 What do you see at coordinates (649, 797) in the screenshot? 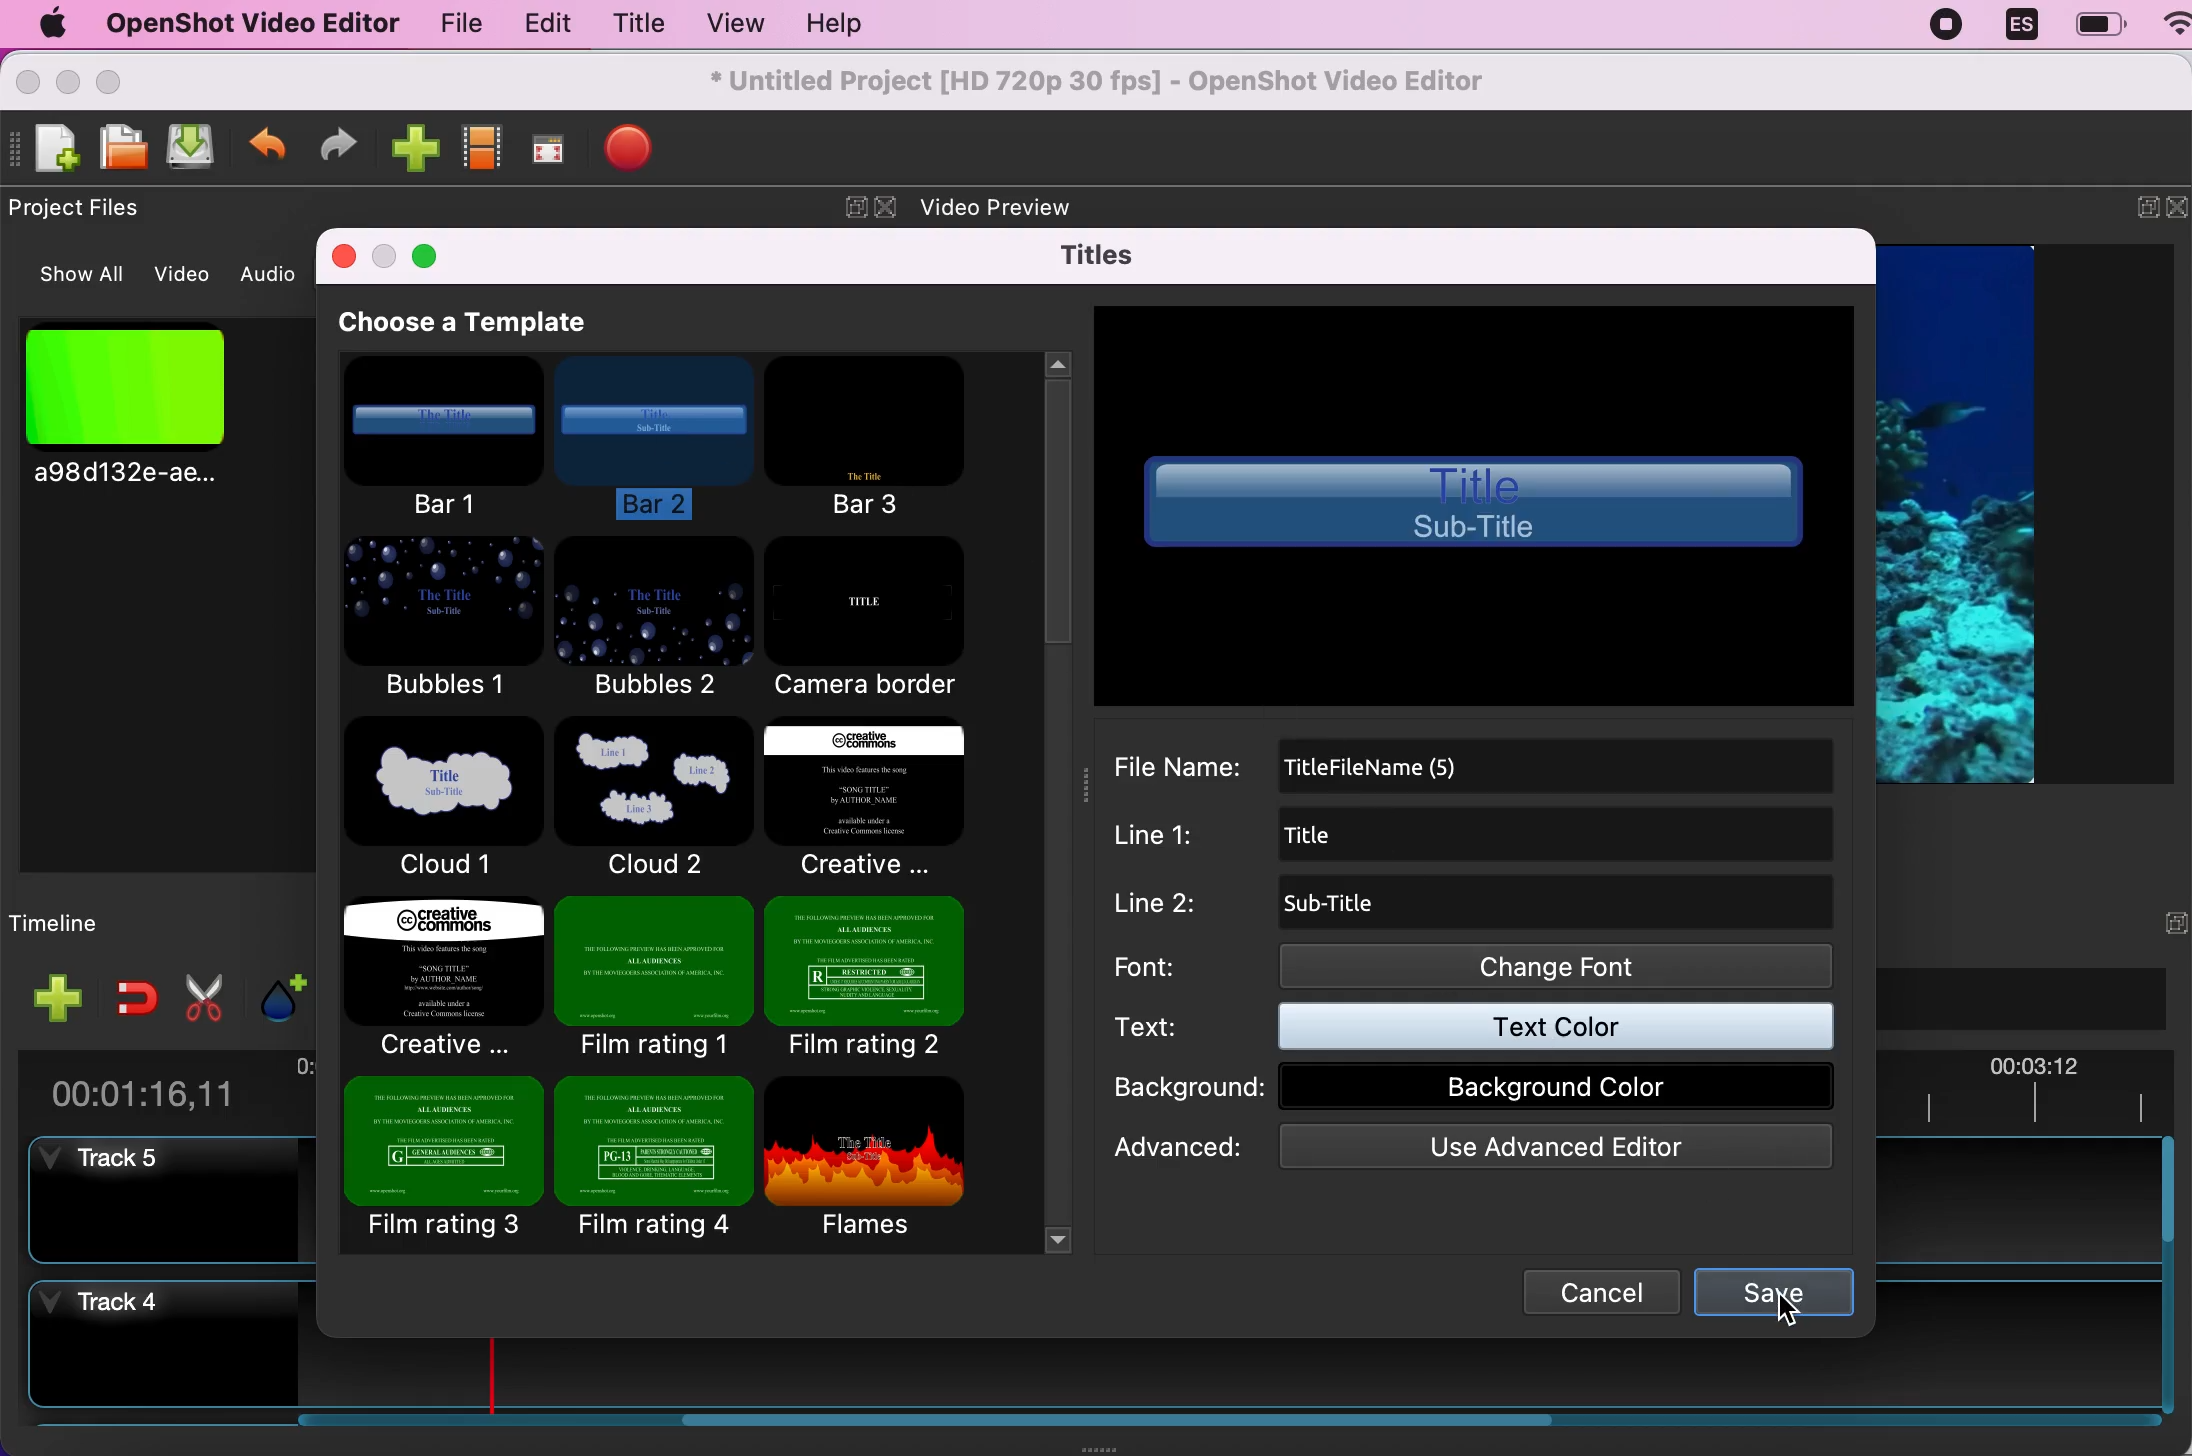
I see `cloud 2` at bounding box center [649, 797].